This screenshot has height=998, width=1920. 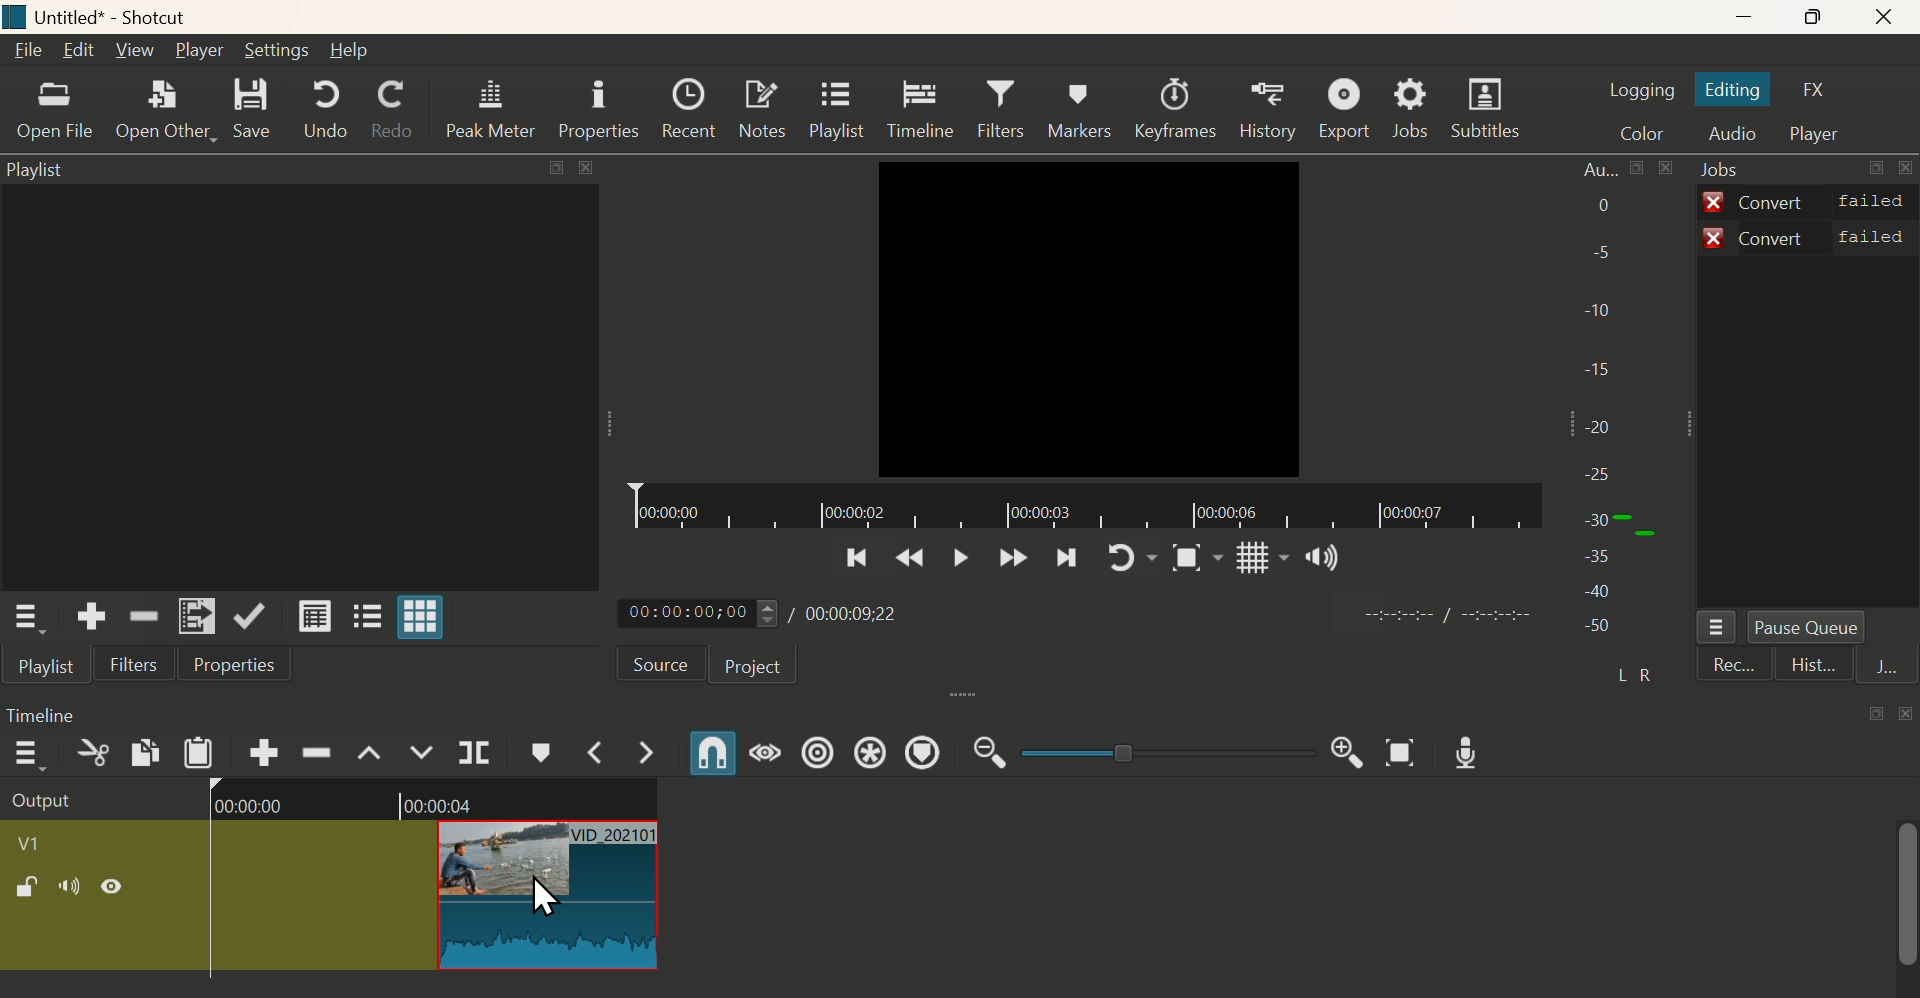 I want to click on Markers, so click(x=1078, y=108).